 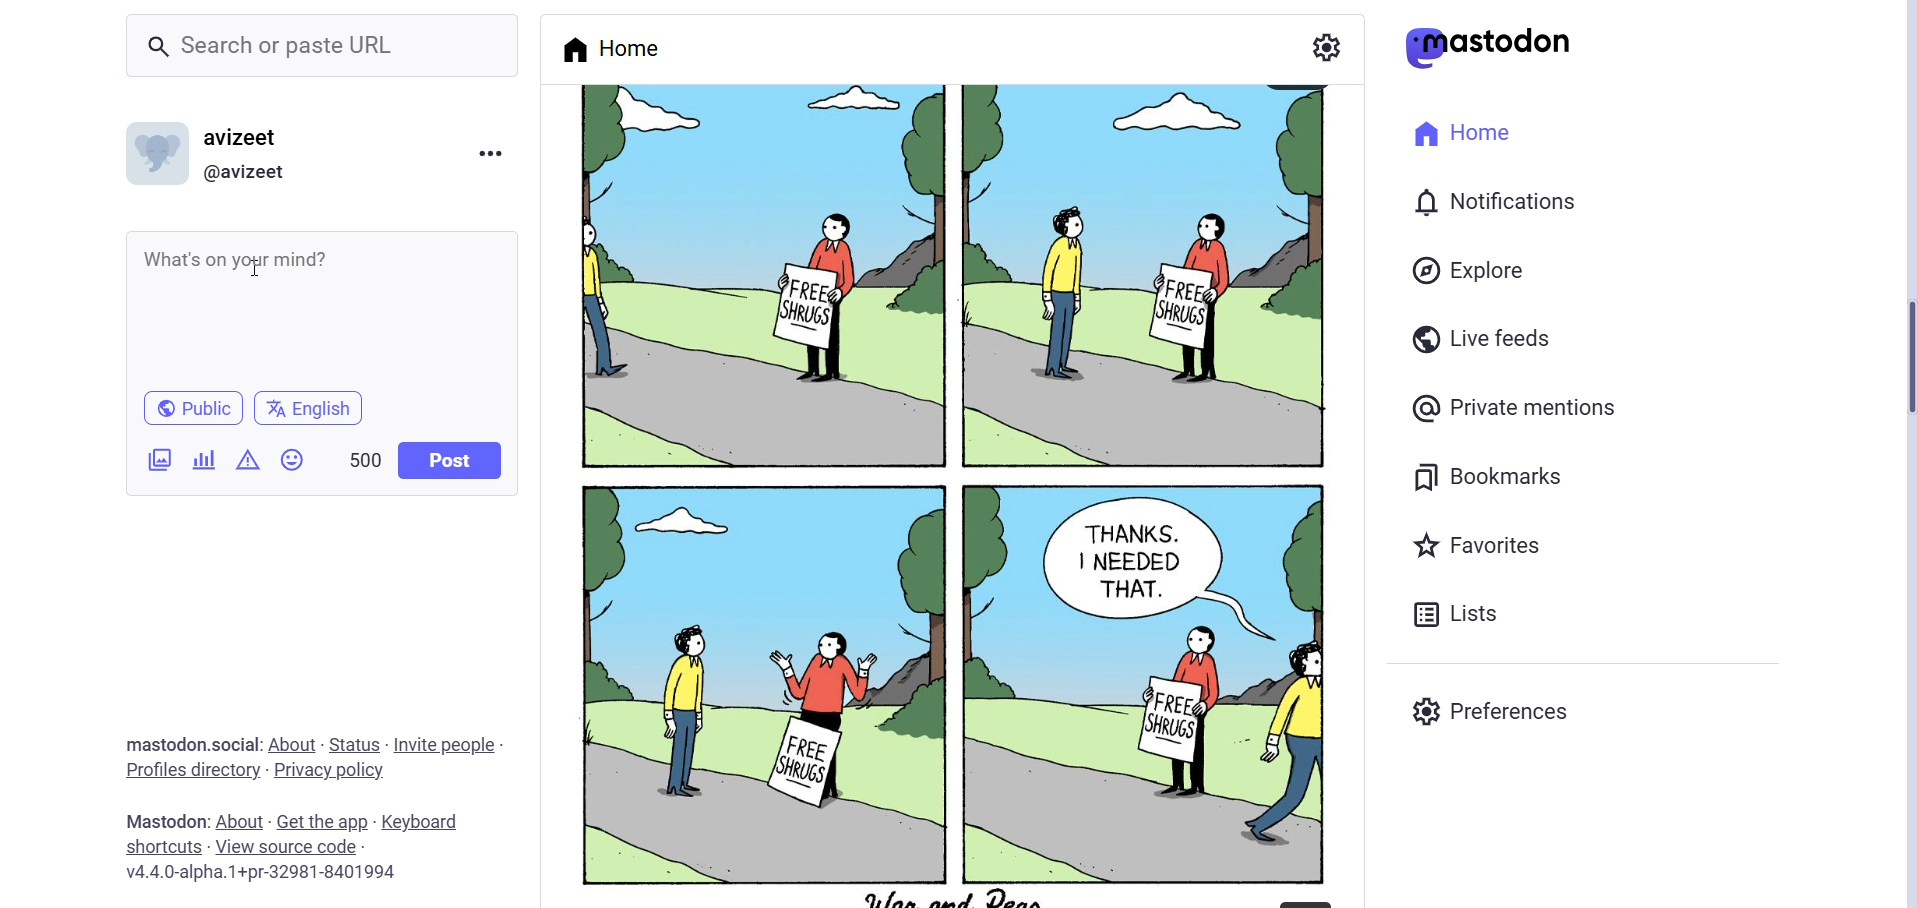 I want to click on Notifications, so click(x=1498, y=202).